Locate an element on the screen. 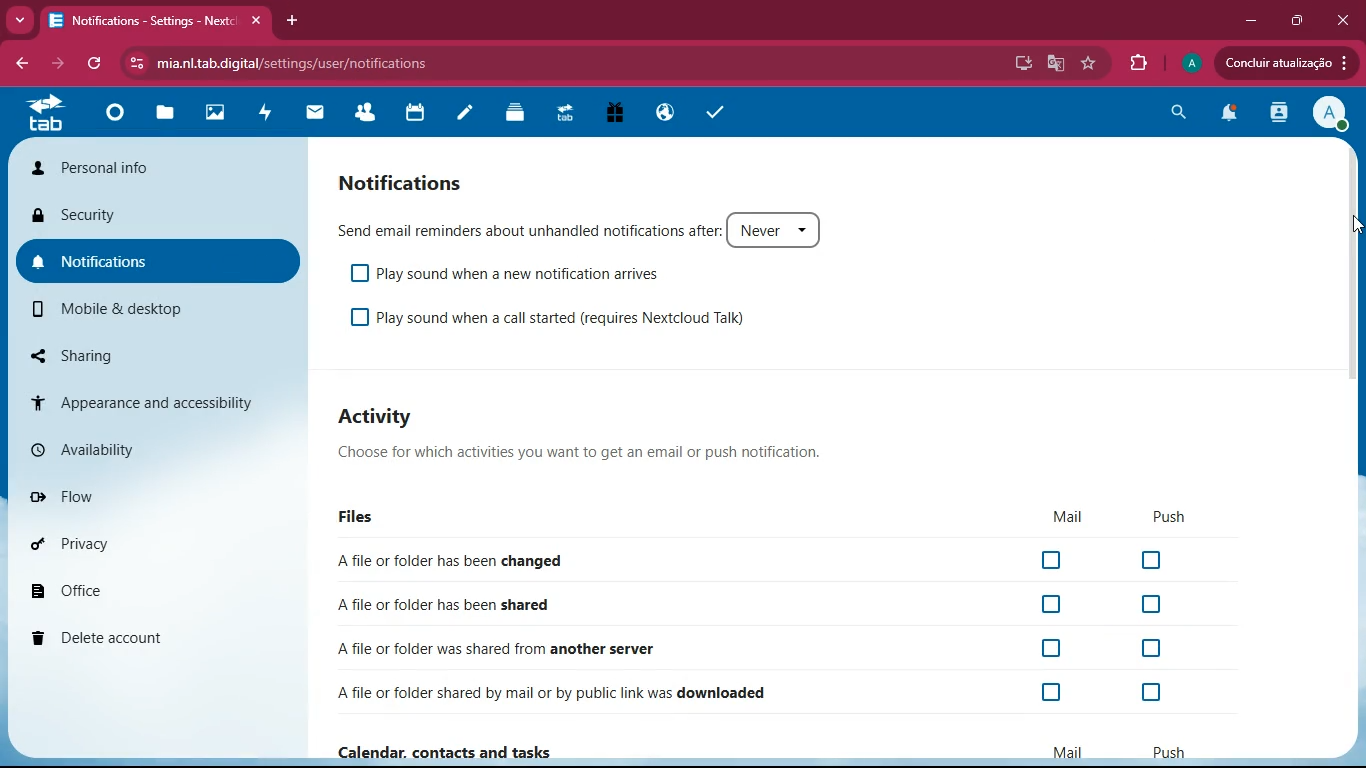  add tab is located at coordinates (289, 20).